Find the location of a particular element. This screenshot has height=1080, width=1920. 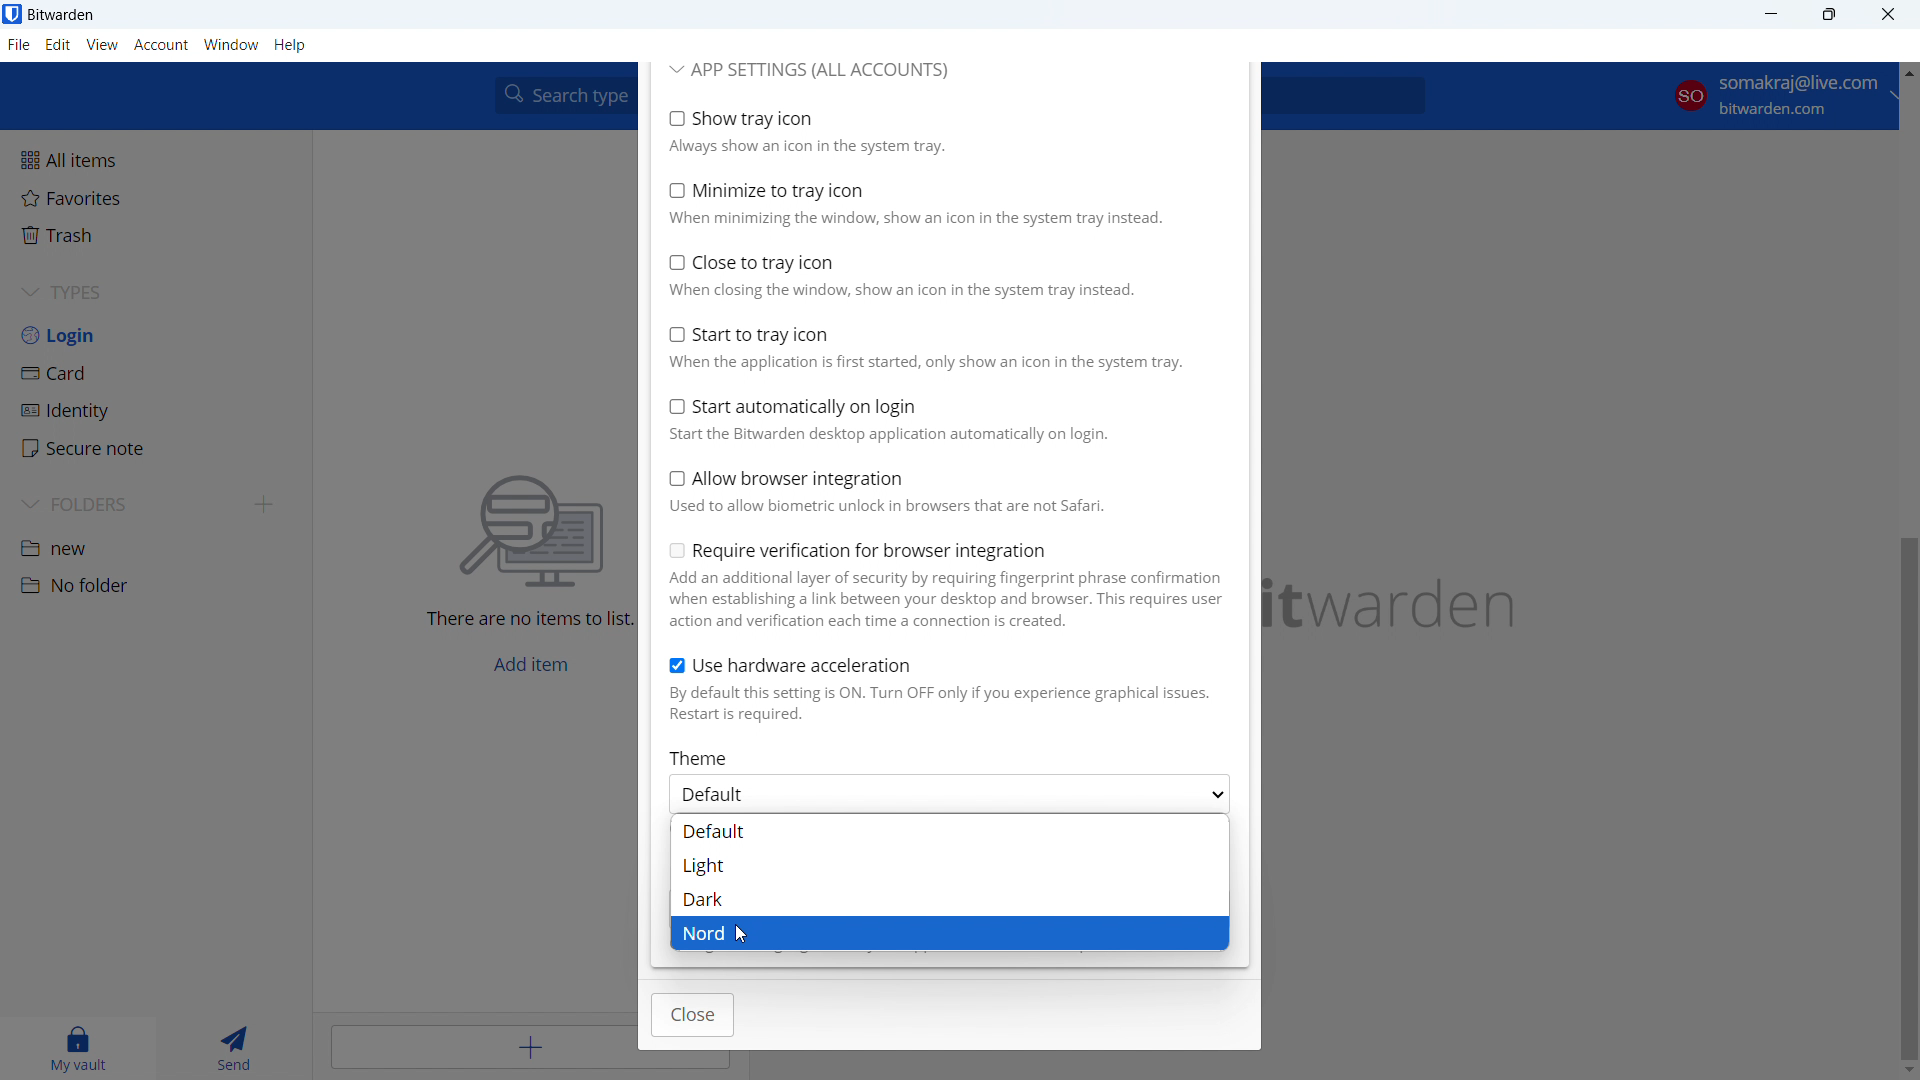

send is located at coordinates (230, 1049).